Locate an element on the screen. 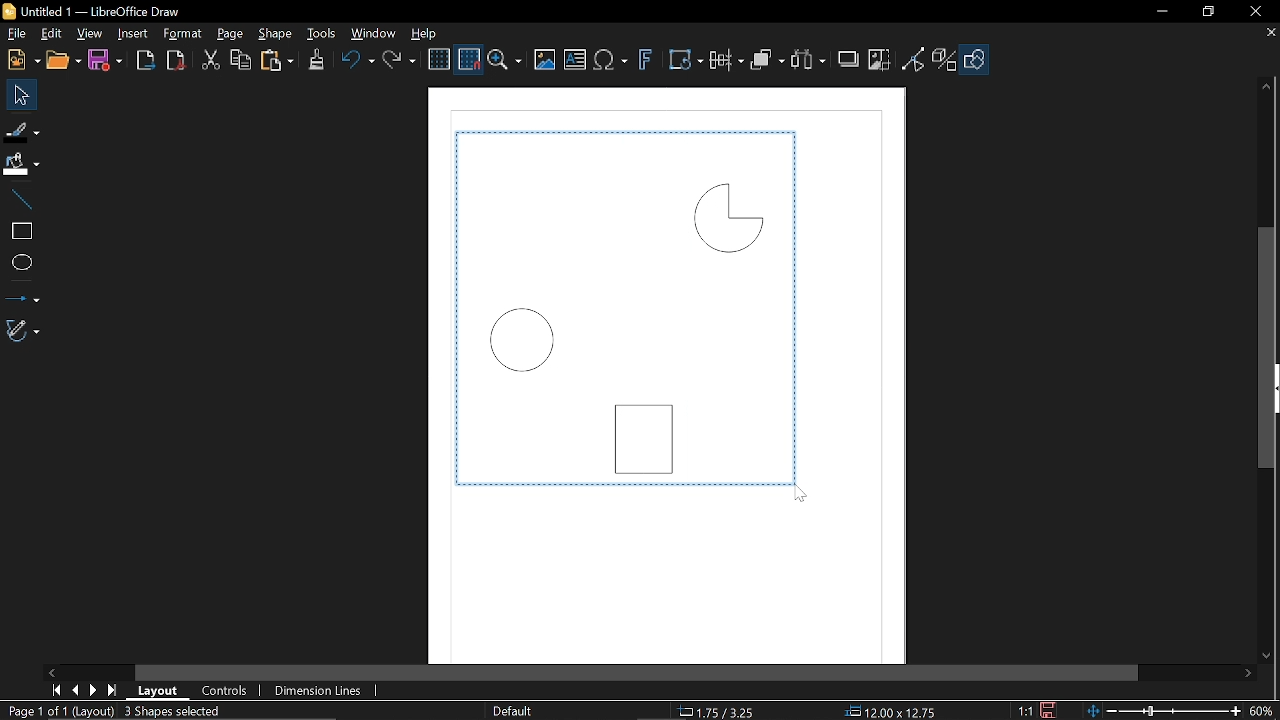  File is located at coordinates (17, 32).